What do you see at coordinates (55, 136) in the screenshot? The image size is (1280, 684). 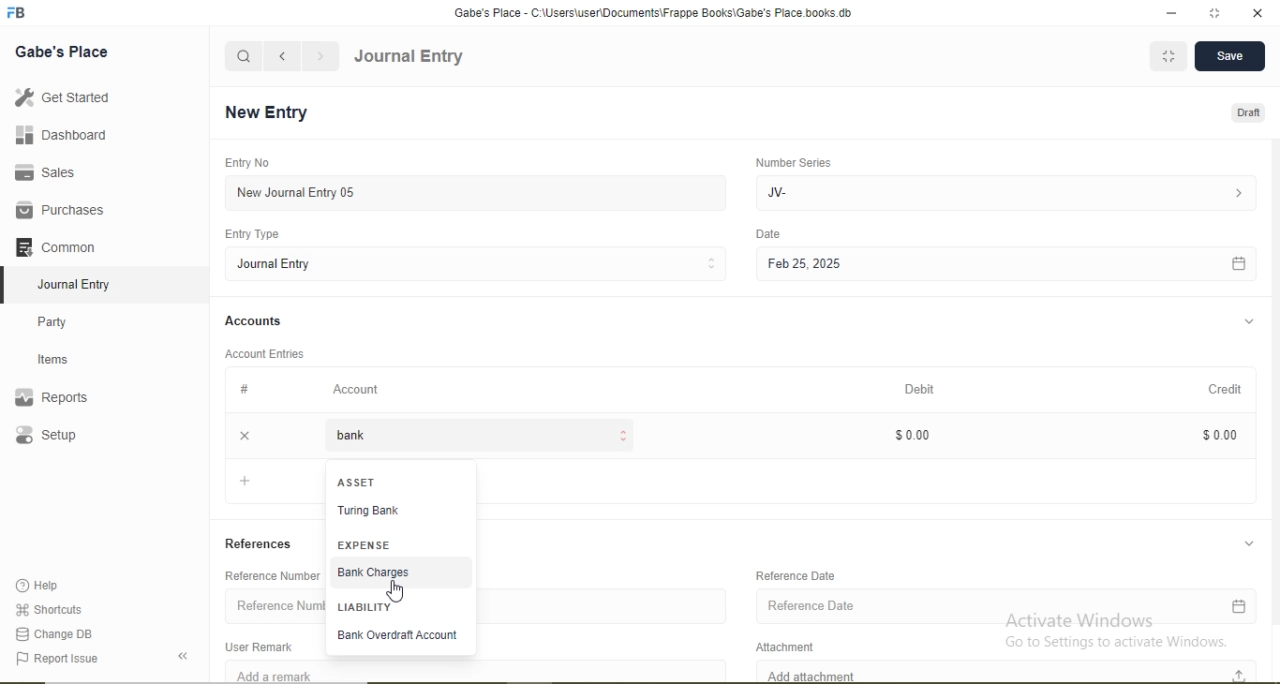 I see `Dashboard` at bounding box center [55, 136].